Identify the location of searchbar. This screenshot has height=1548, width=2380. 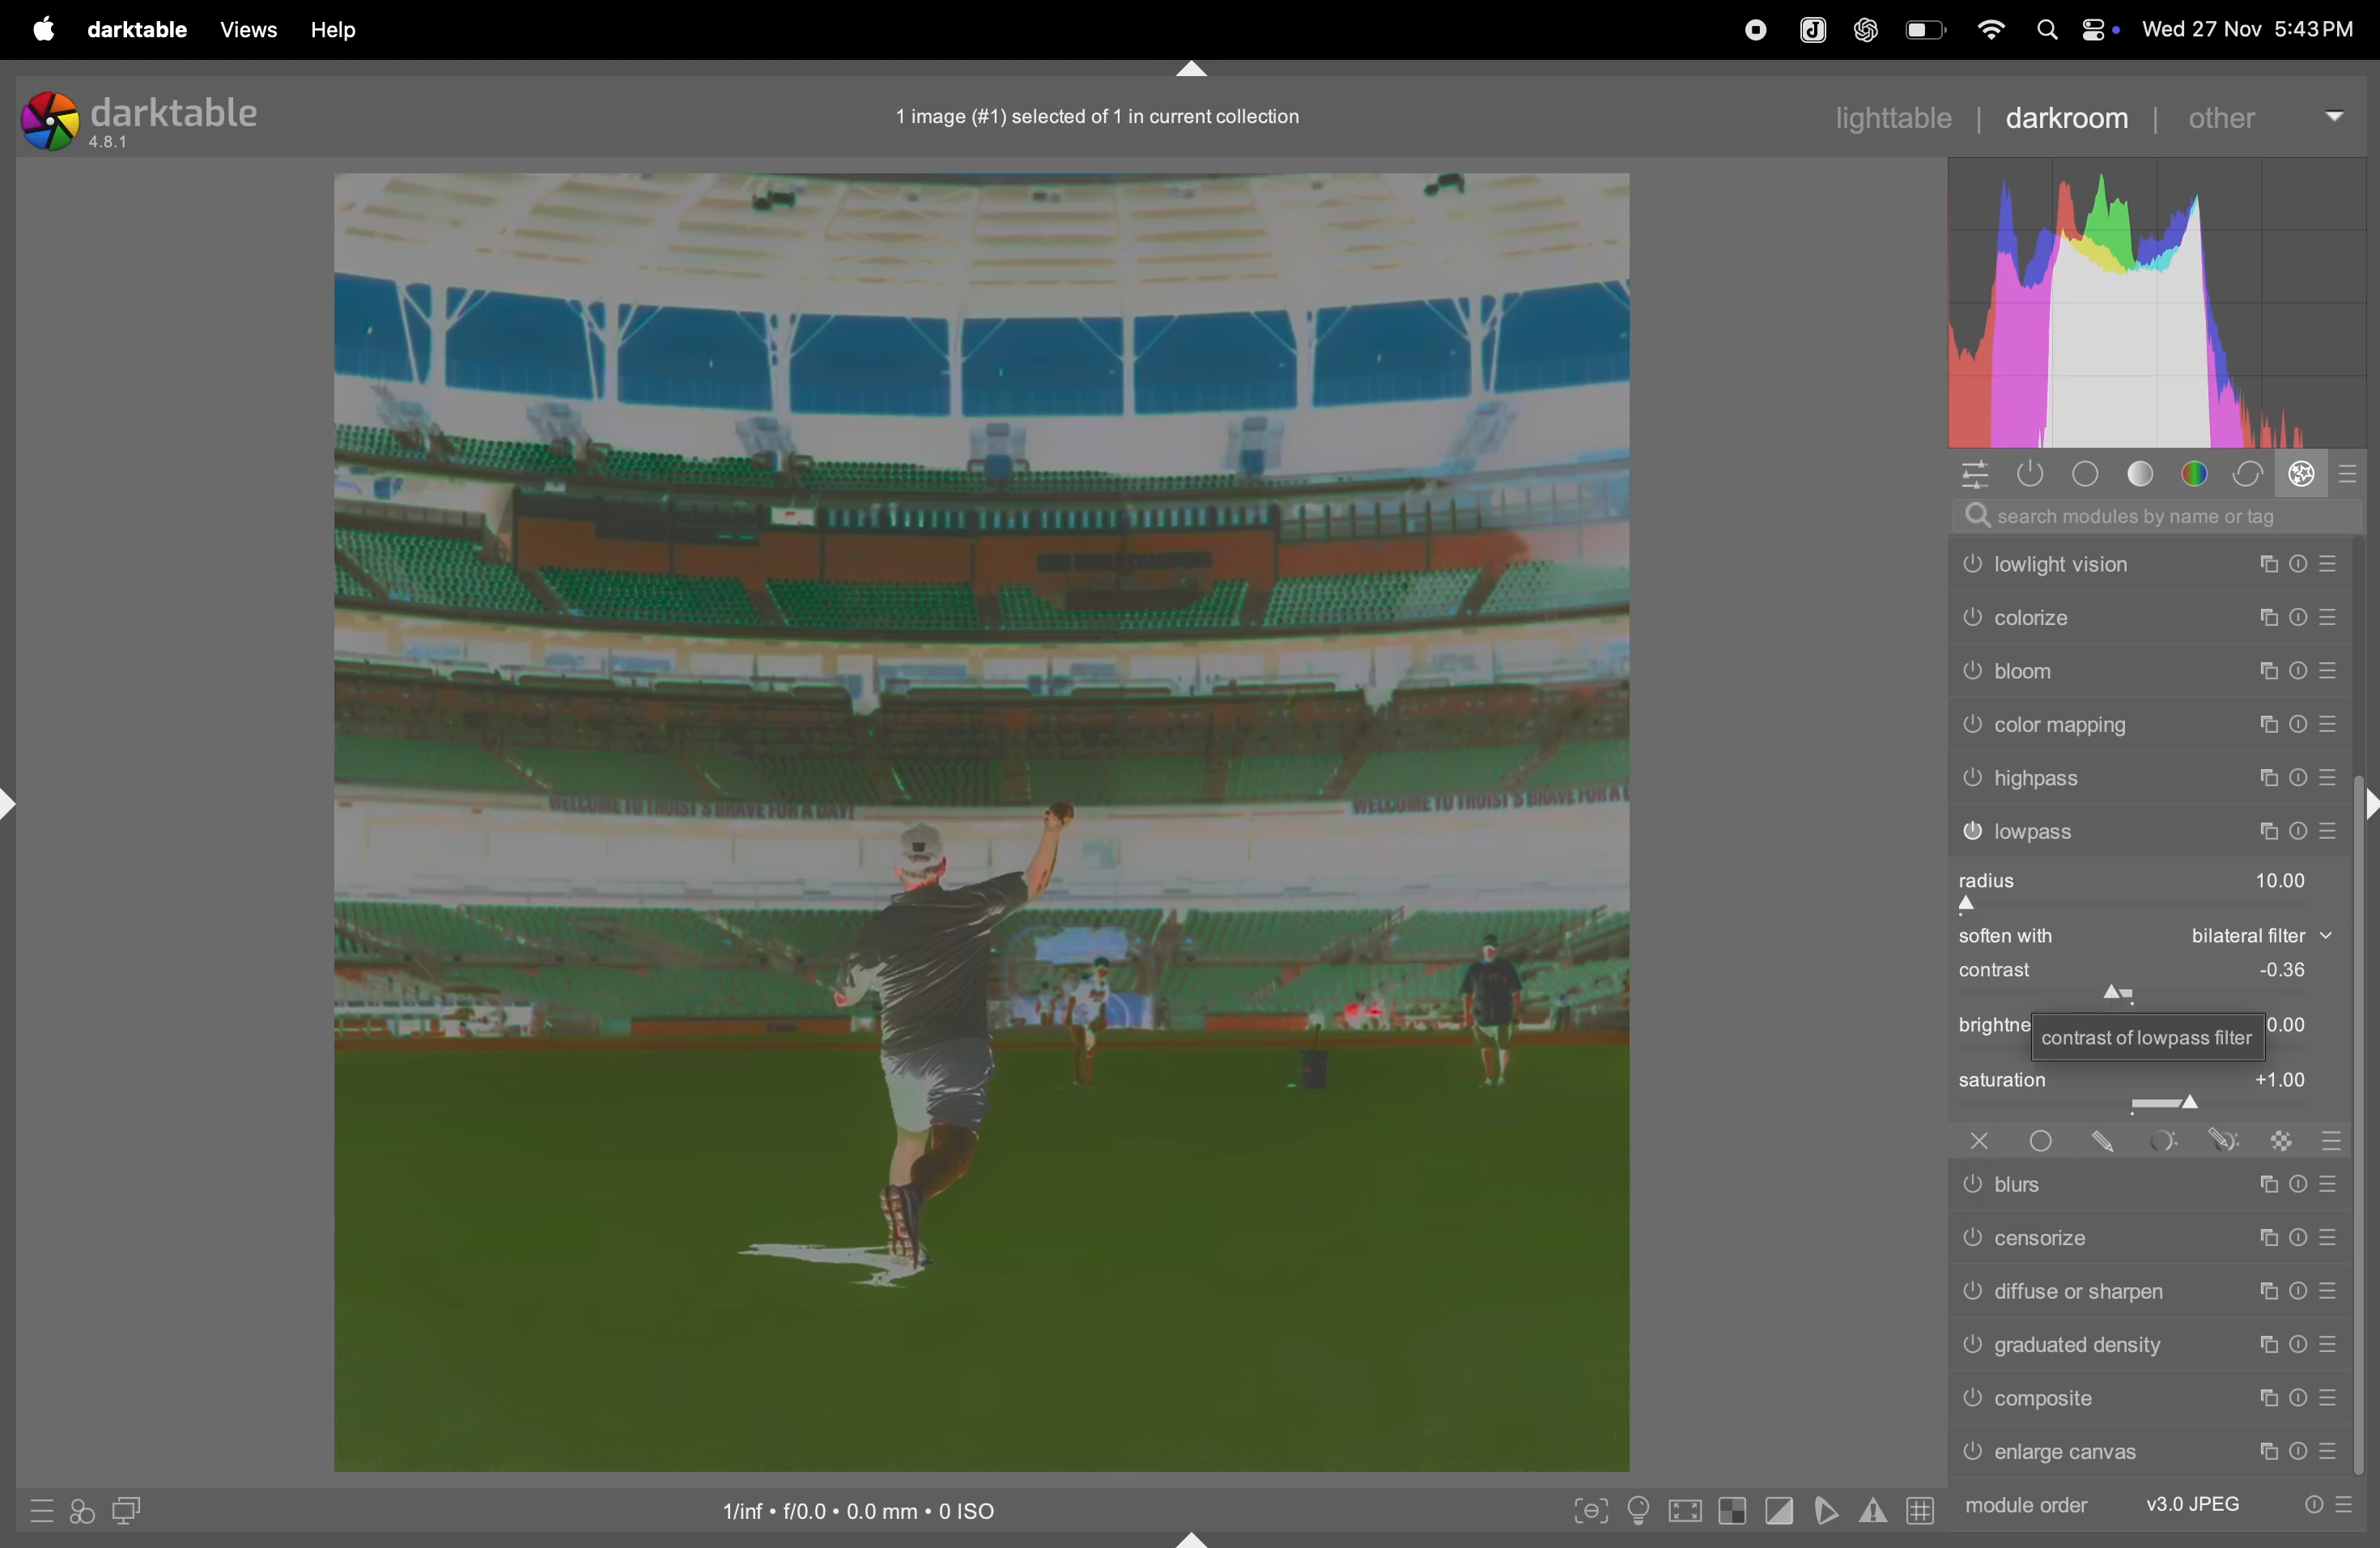
(2154, 514).